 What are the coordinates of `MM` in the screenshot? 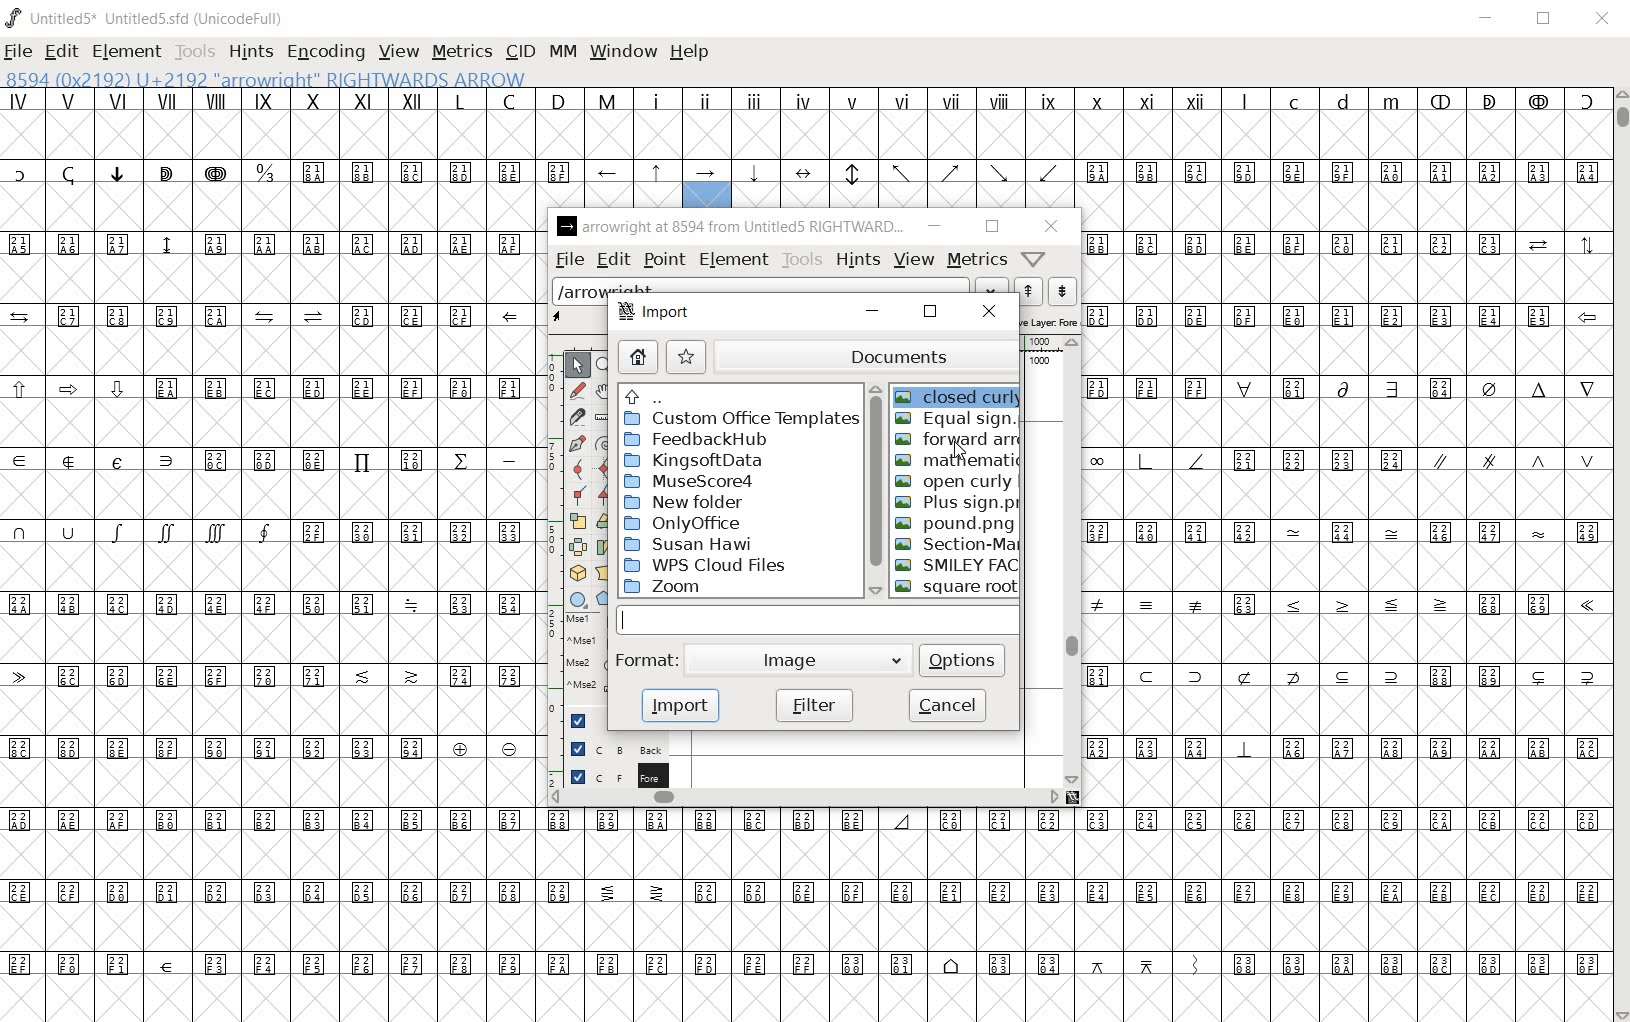 It's located at (565, 53).